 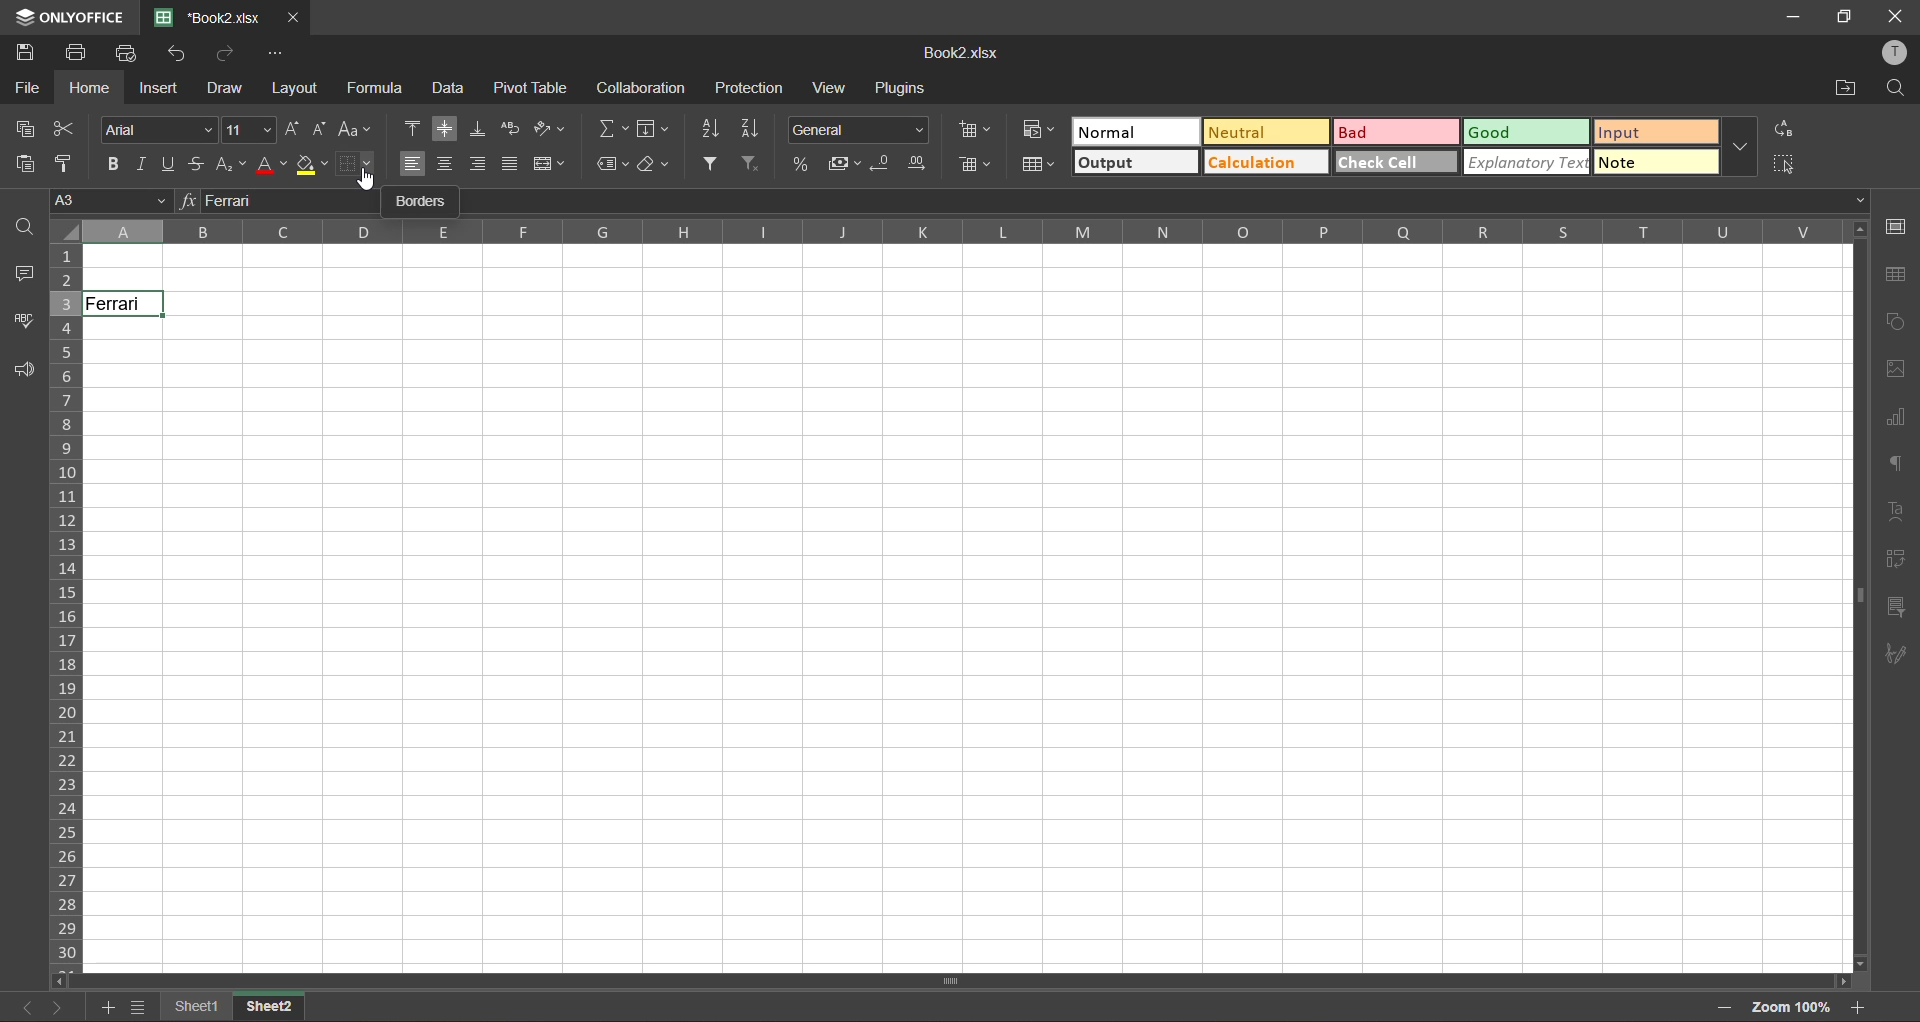 What do you see at coordinates (224, 89) in the screenshot?
I see `draw` at bounding box center [224, 89].